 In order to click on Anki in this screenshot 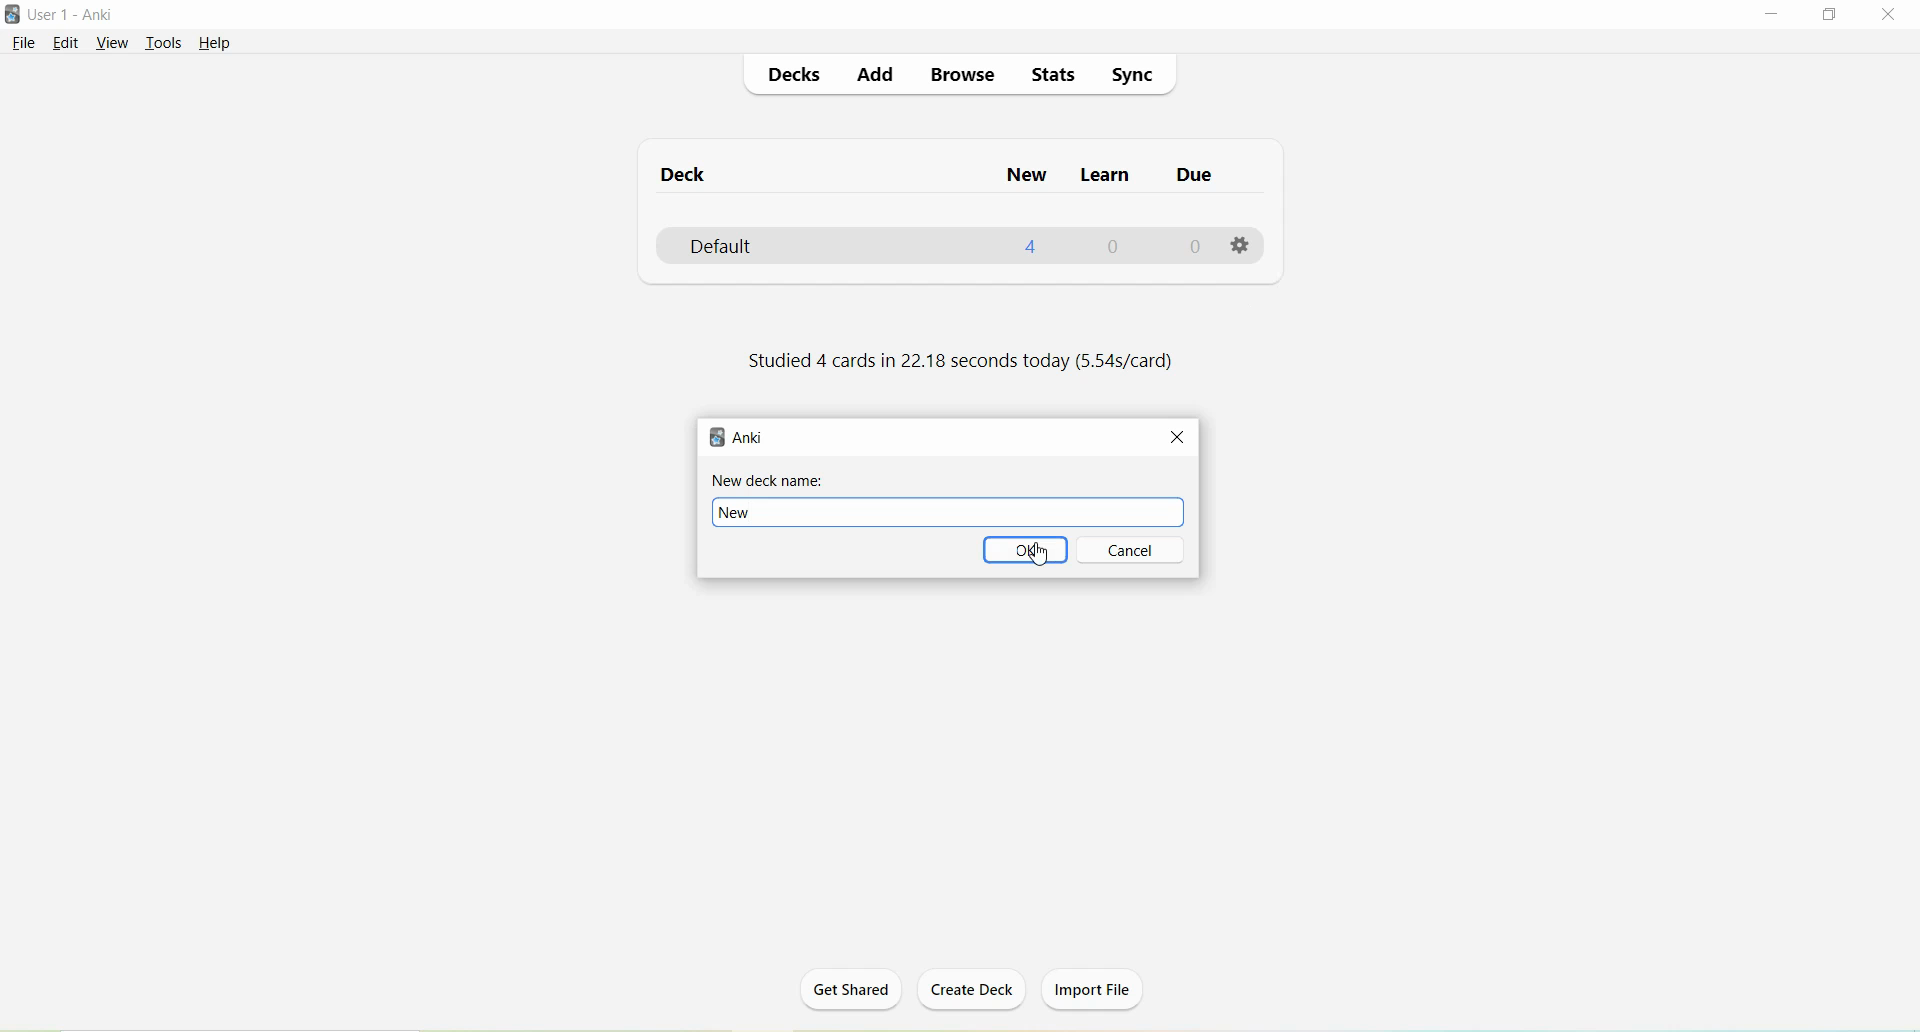, I will do `click(737, 436)`.